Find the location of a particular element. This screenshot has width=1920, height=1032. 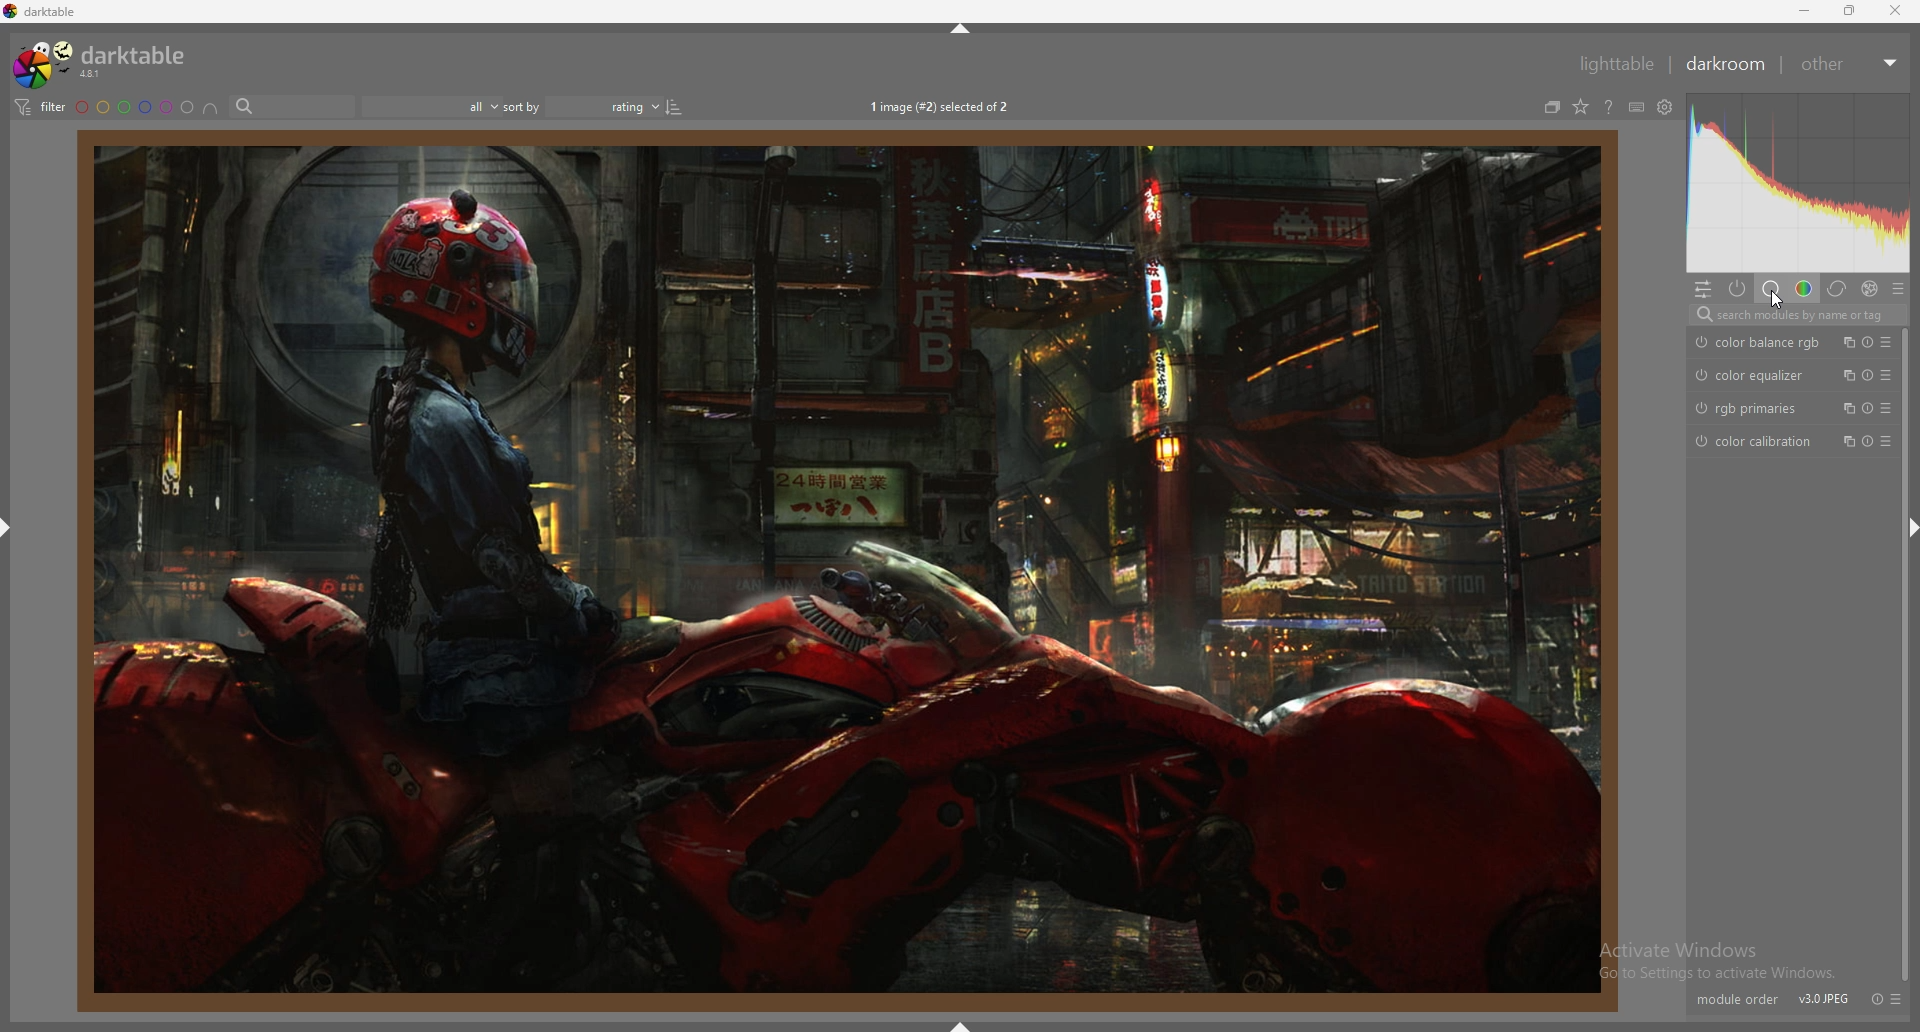

presets is located at coordinates (1886, 342).